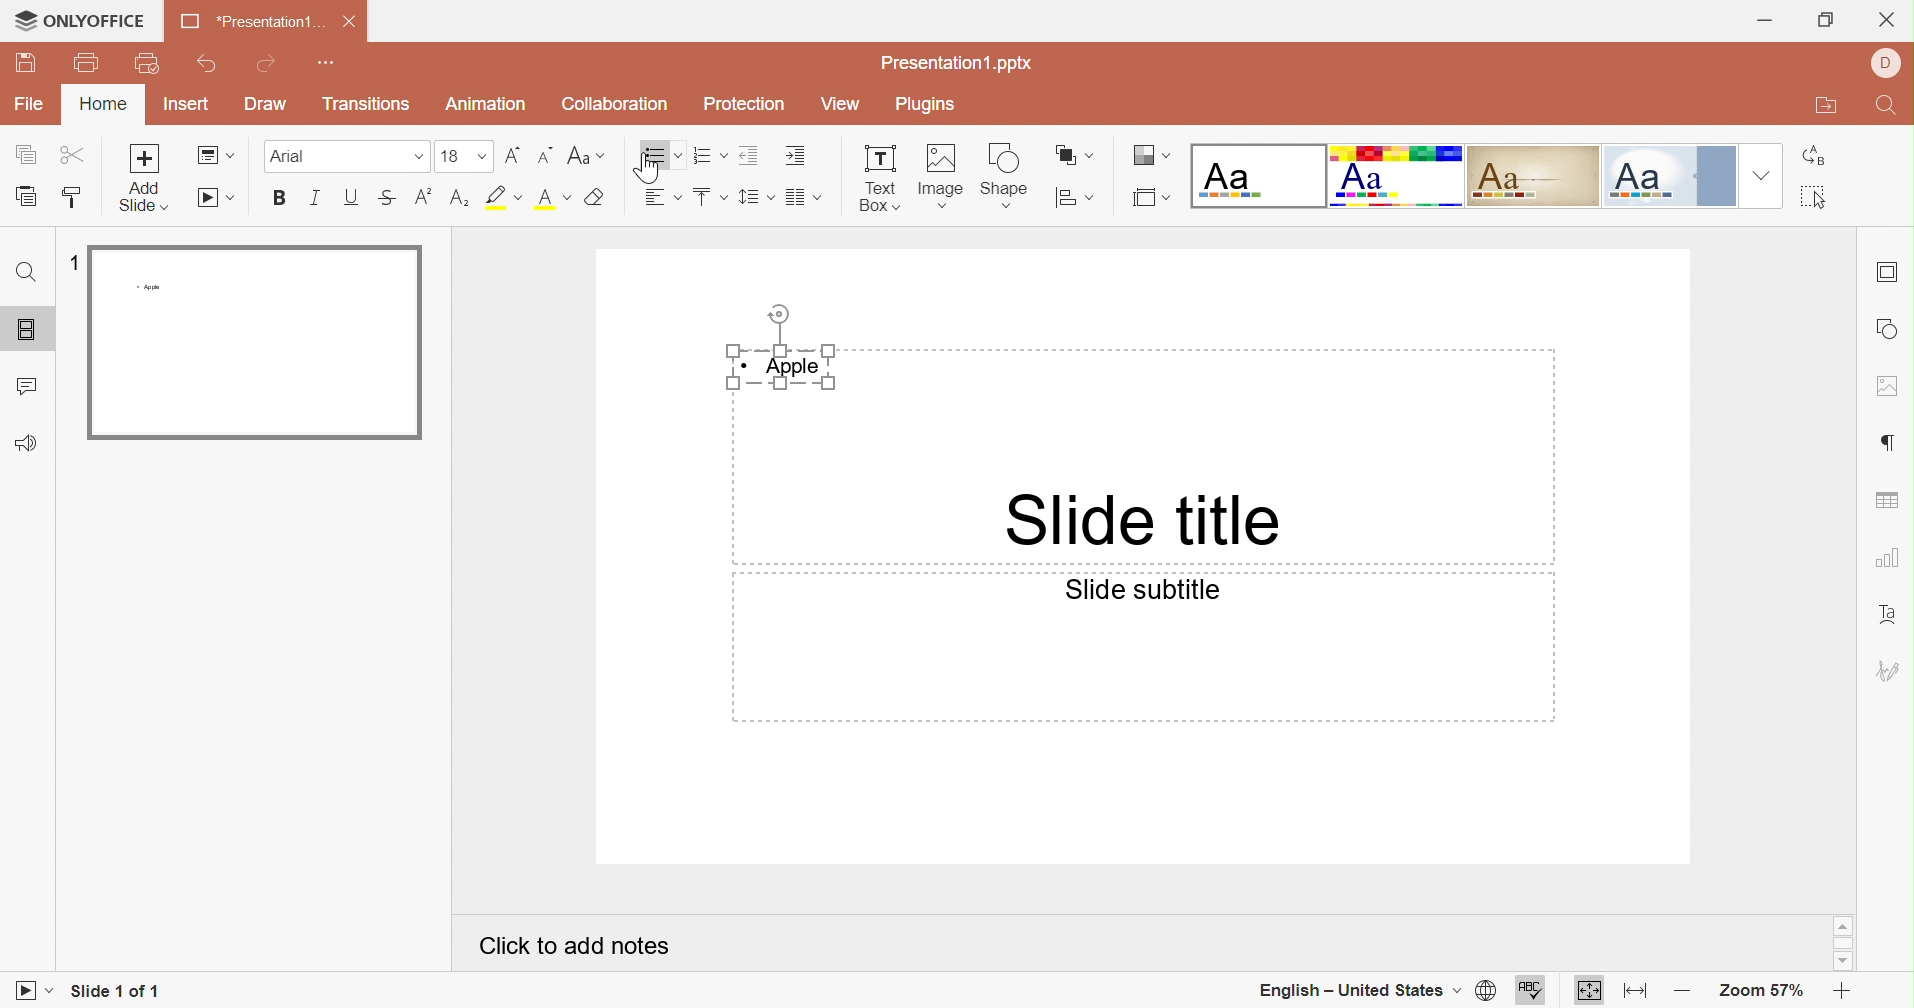  I want to click on Bold, so click(288, 195).